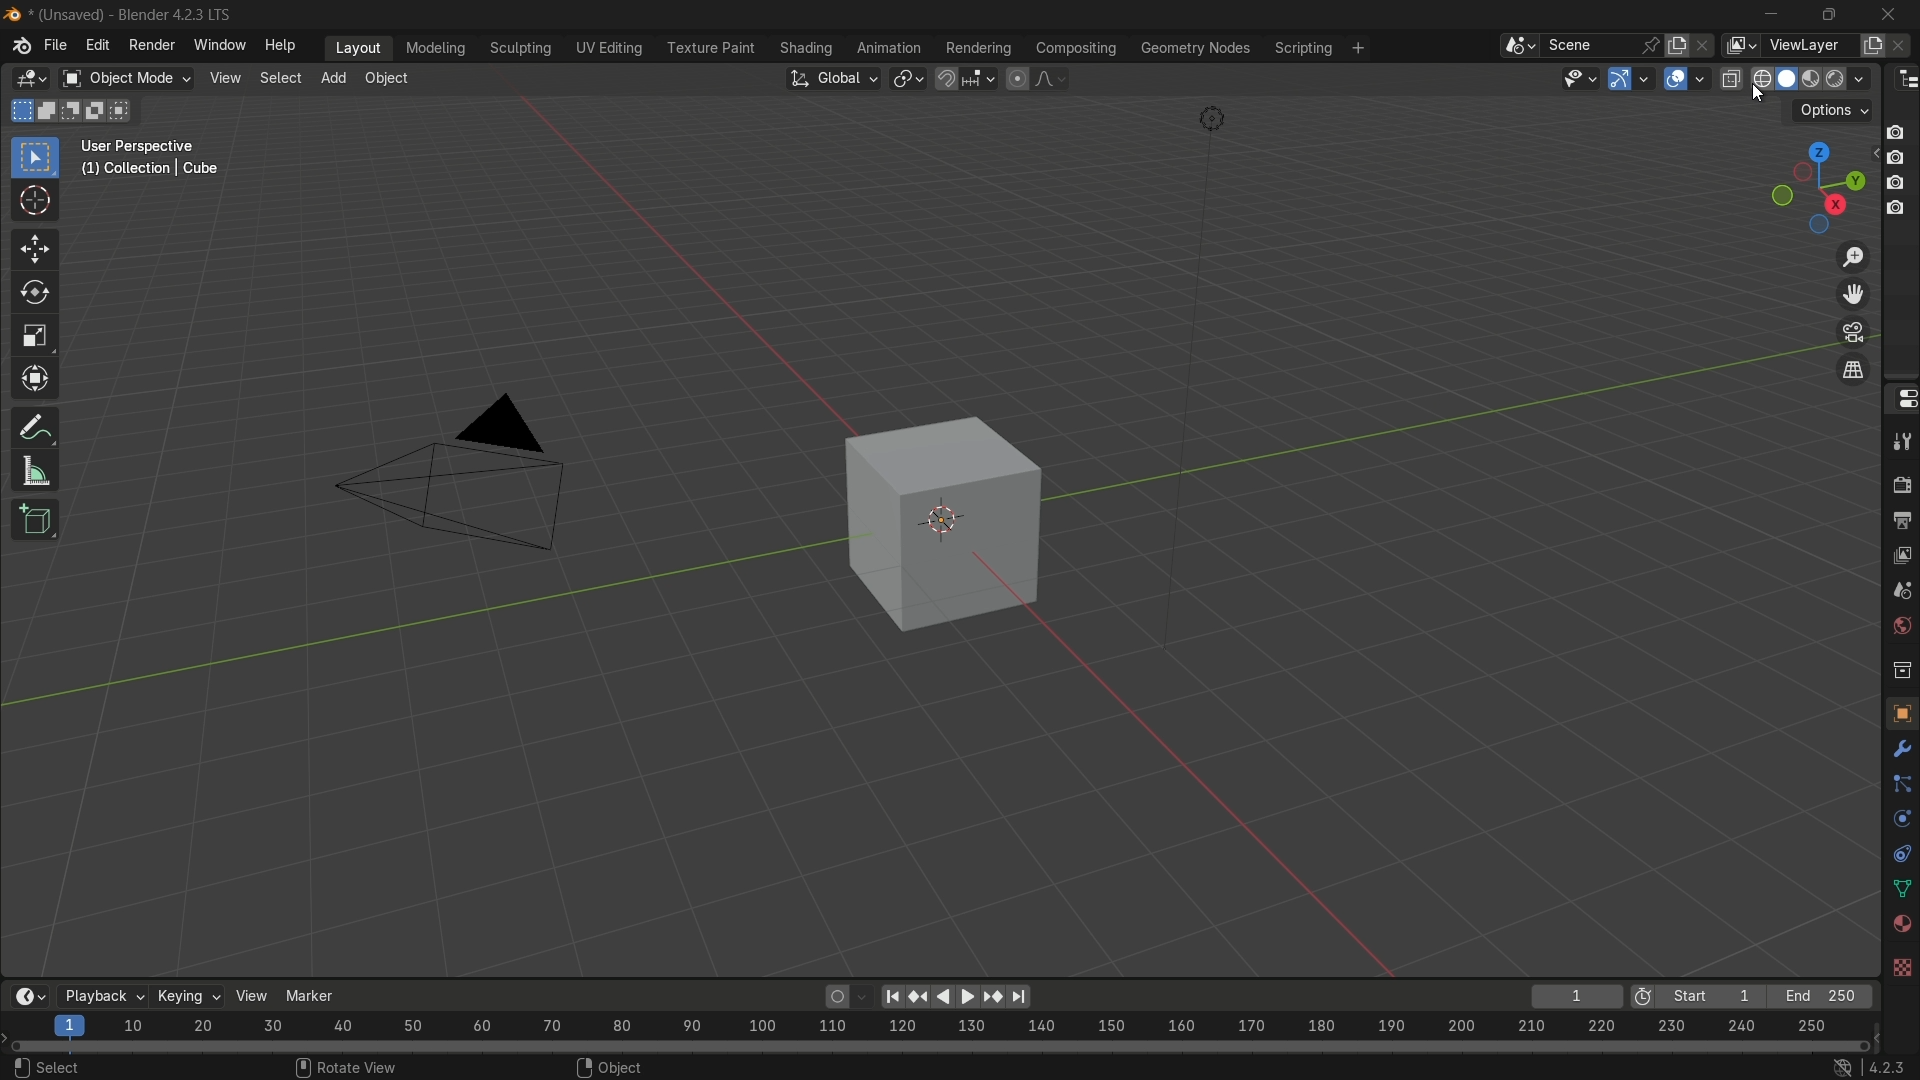  Describe the element at coordinates (1904, 45) in the screenshot. I see `remove view layer` at that location.